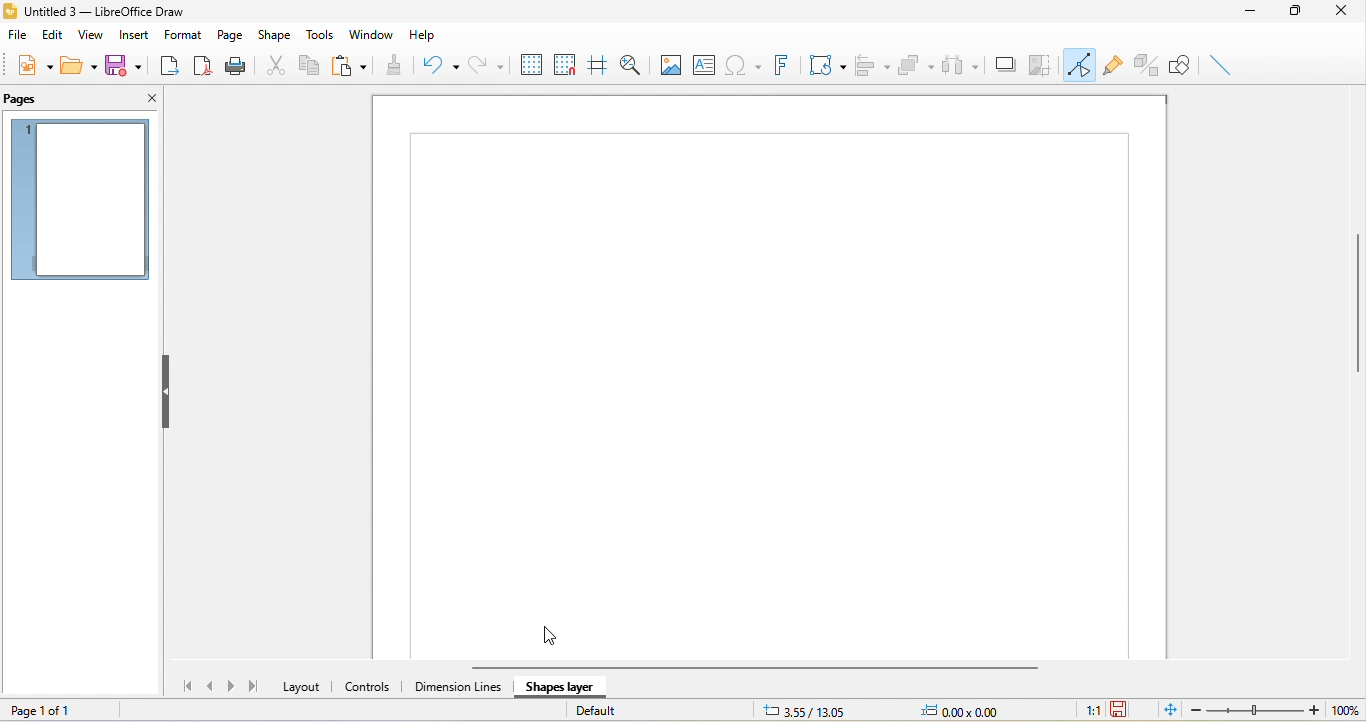 This screenshot has height=722, width=1366. Describe the element at coordinates (276, 65) in the screenshot. I see `cut` at that location.